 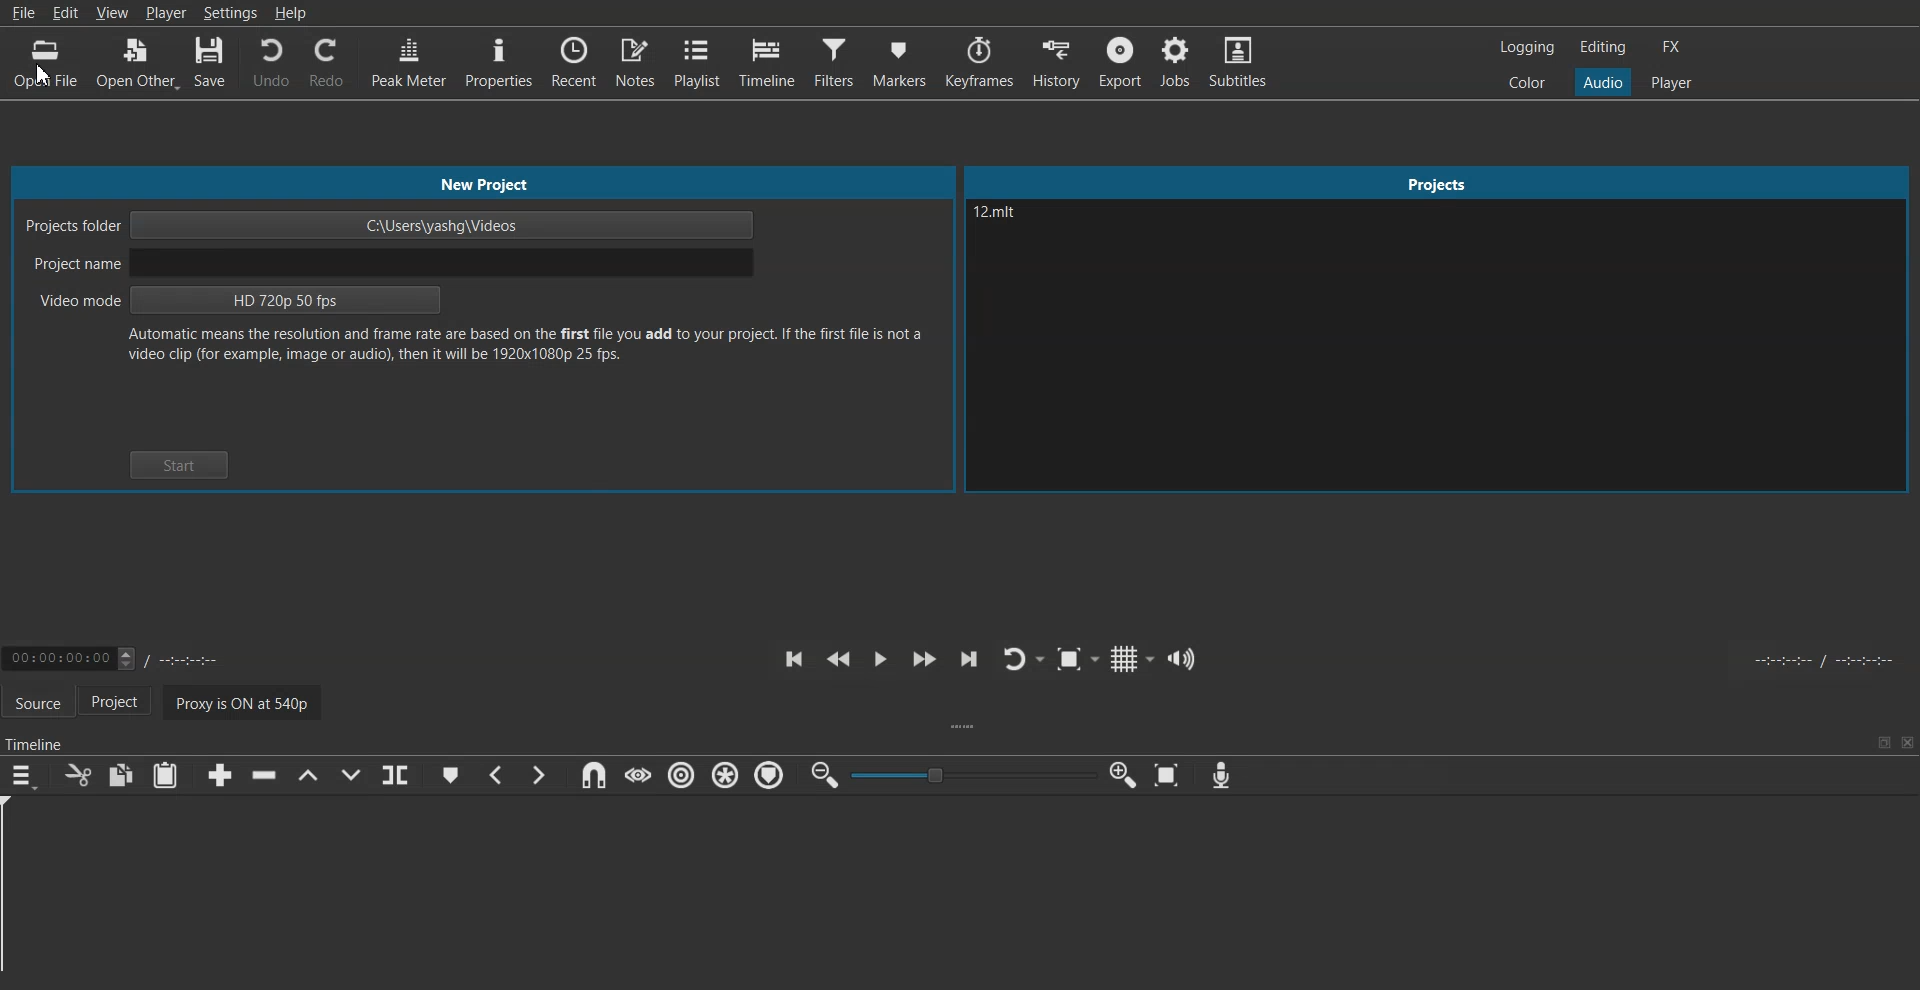 What do you see at coordinates (724, 774) in the screenshot?
I see `Ripple all track` at bounding box center [724, 774].